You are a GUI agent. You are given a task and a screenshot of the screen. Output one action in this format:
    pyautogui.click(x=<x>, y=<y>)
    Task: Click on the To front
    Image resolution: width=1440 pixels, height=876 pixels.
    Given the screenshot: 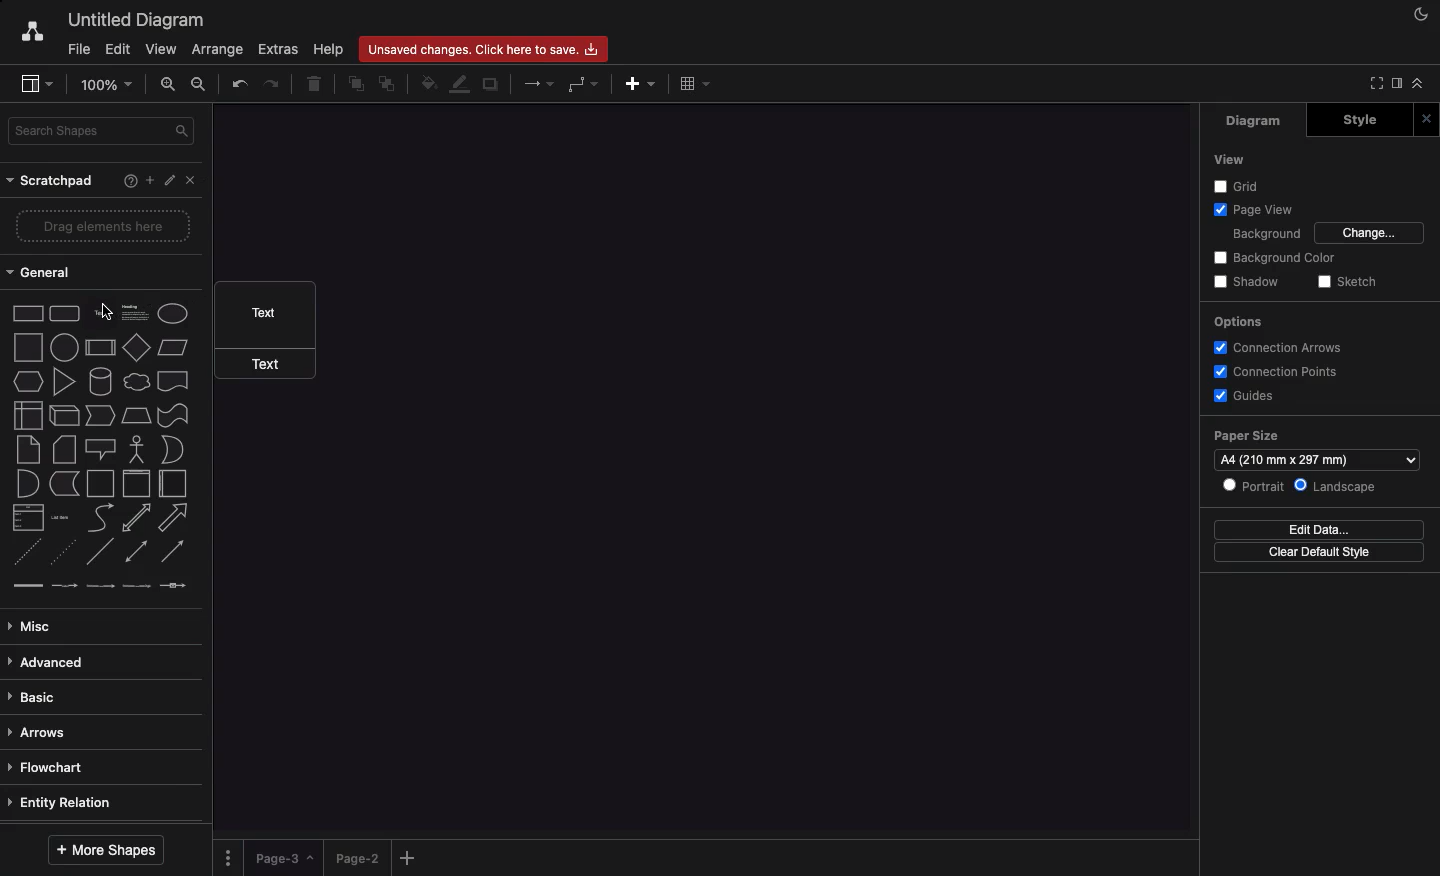 What is the action you would take?
    pyautogui.click(x=357, y=85)
    